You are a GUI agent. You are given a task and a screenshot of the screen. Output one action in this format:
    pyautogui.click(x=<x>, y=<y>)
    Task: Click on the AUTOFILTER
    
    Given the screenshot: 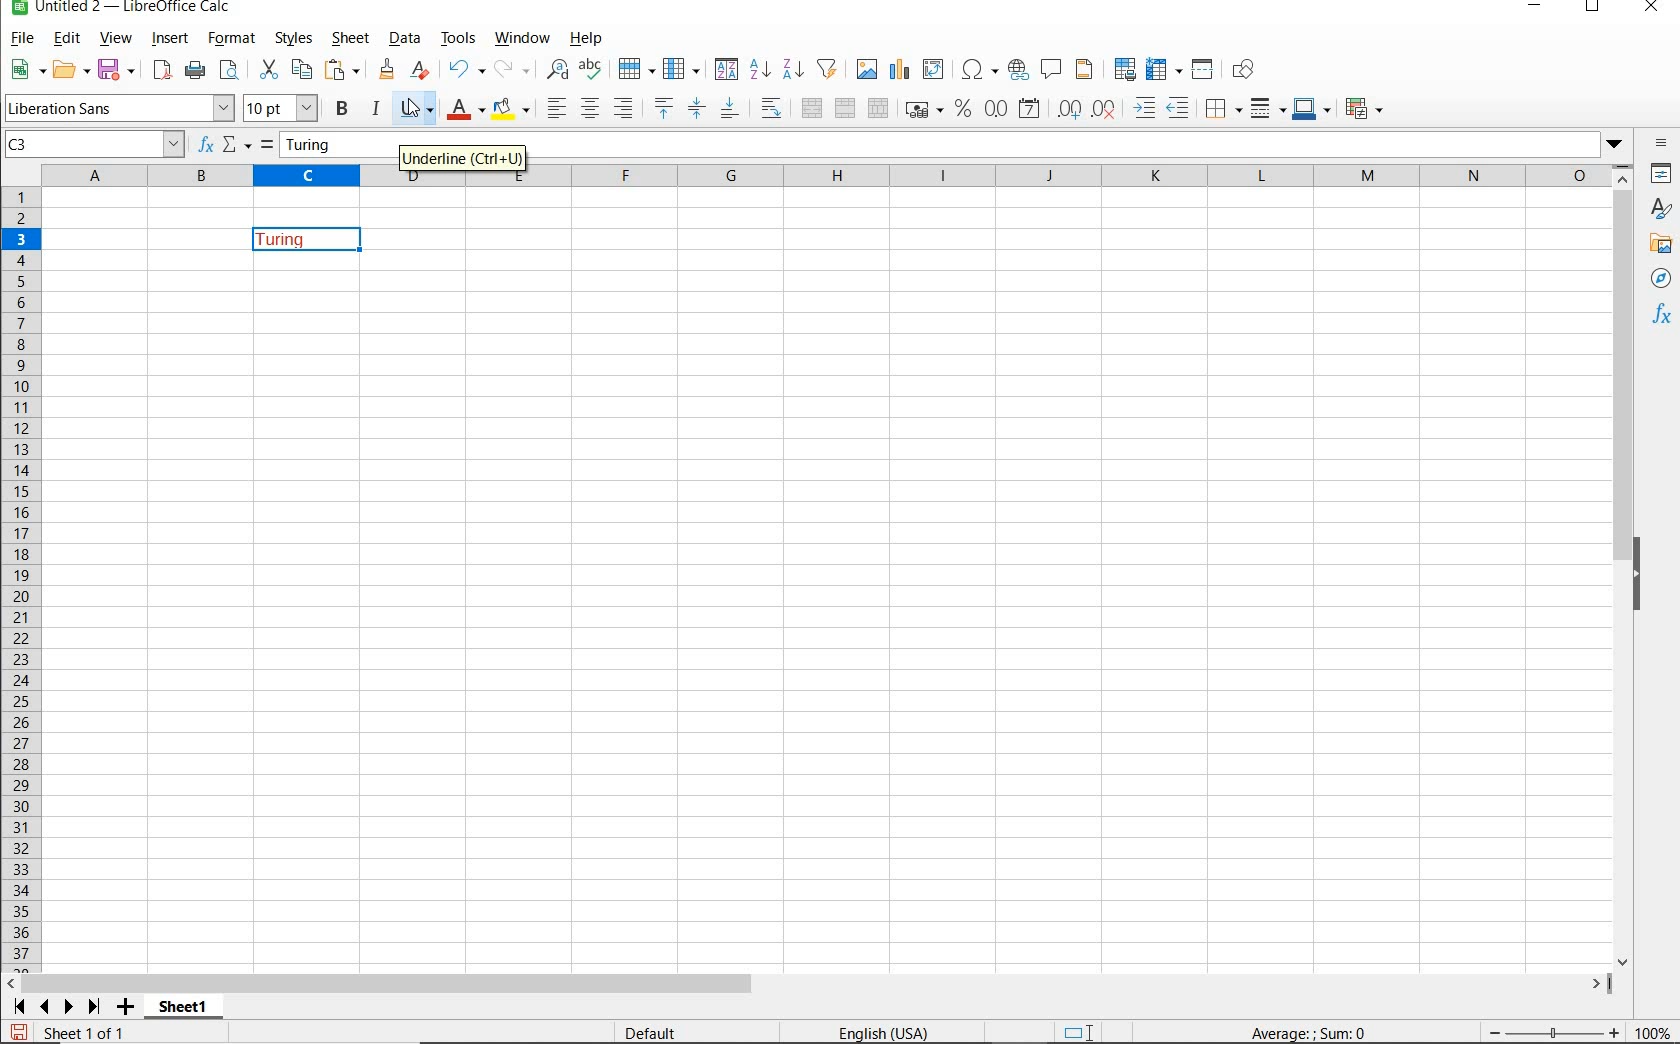 What is the action you would take?
    pyautogui.click(x=827, y=70)
    